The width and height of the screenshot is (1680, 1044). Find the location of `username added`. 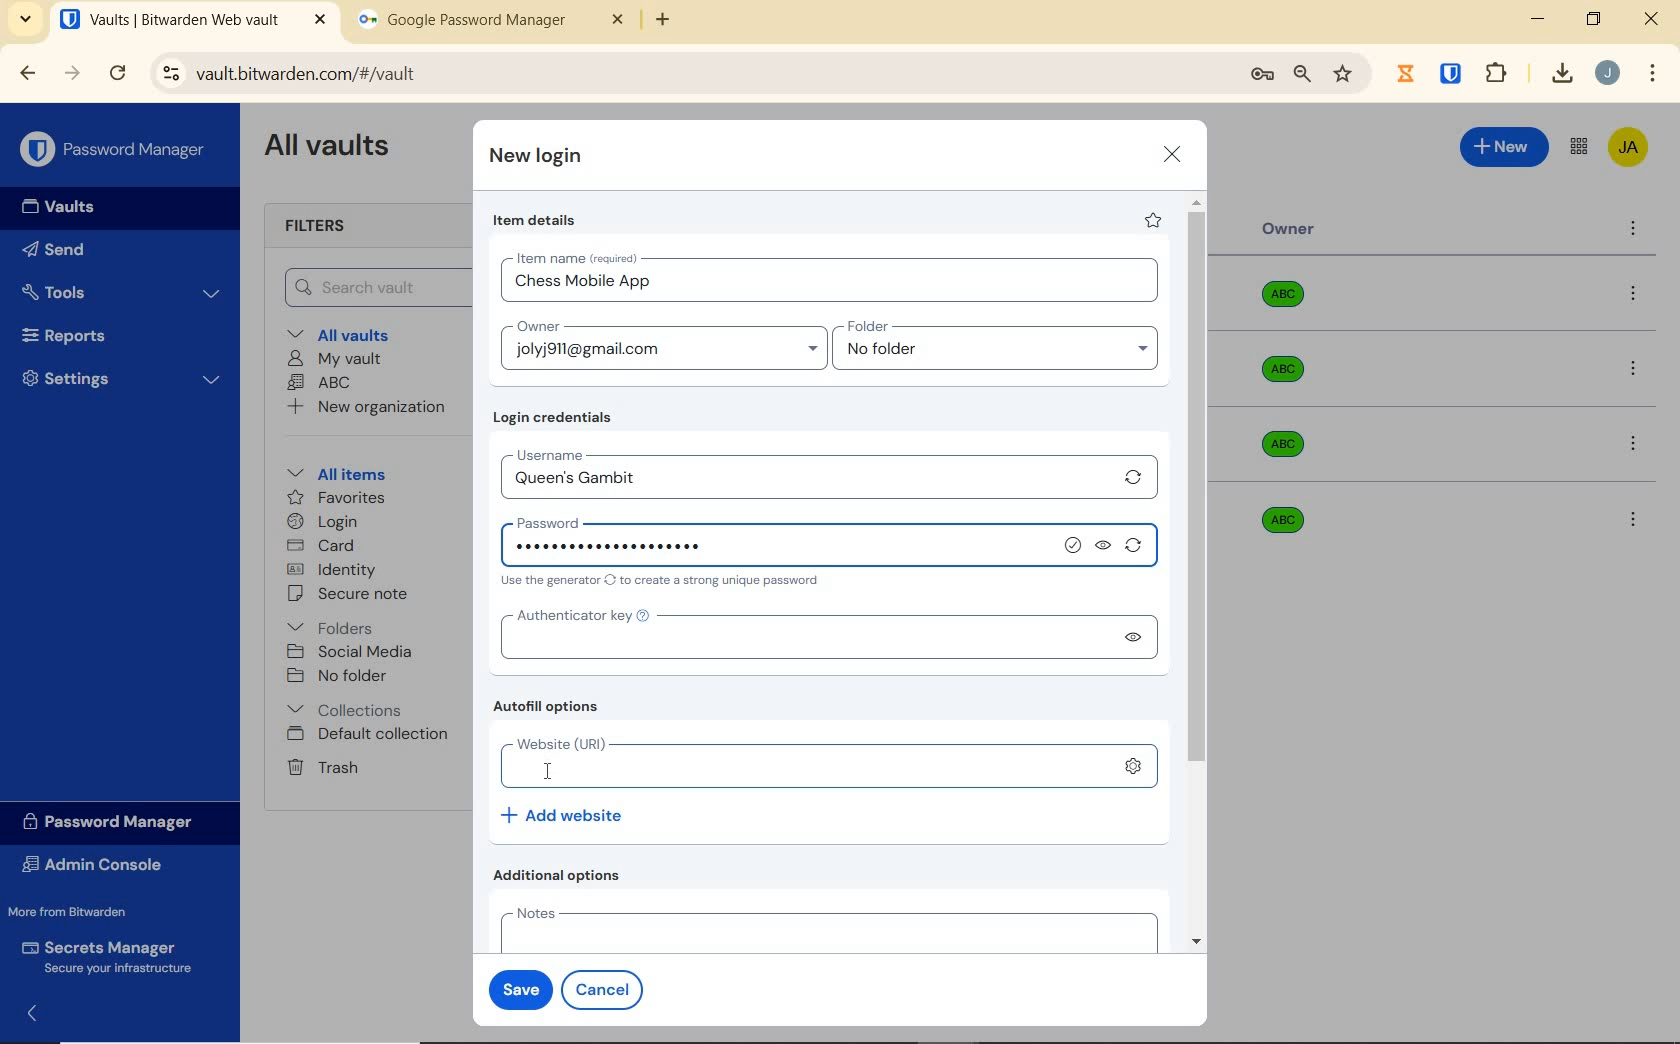

username added is located at coordinates (613, 479).